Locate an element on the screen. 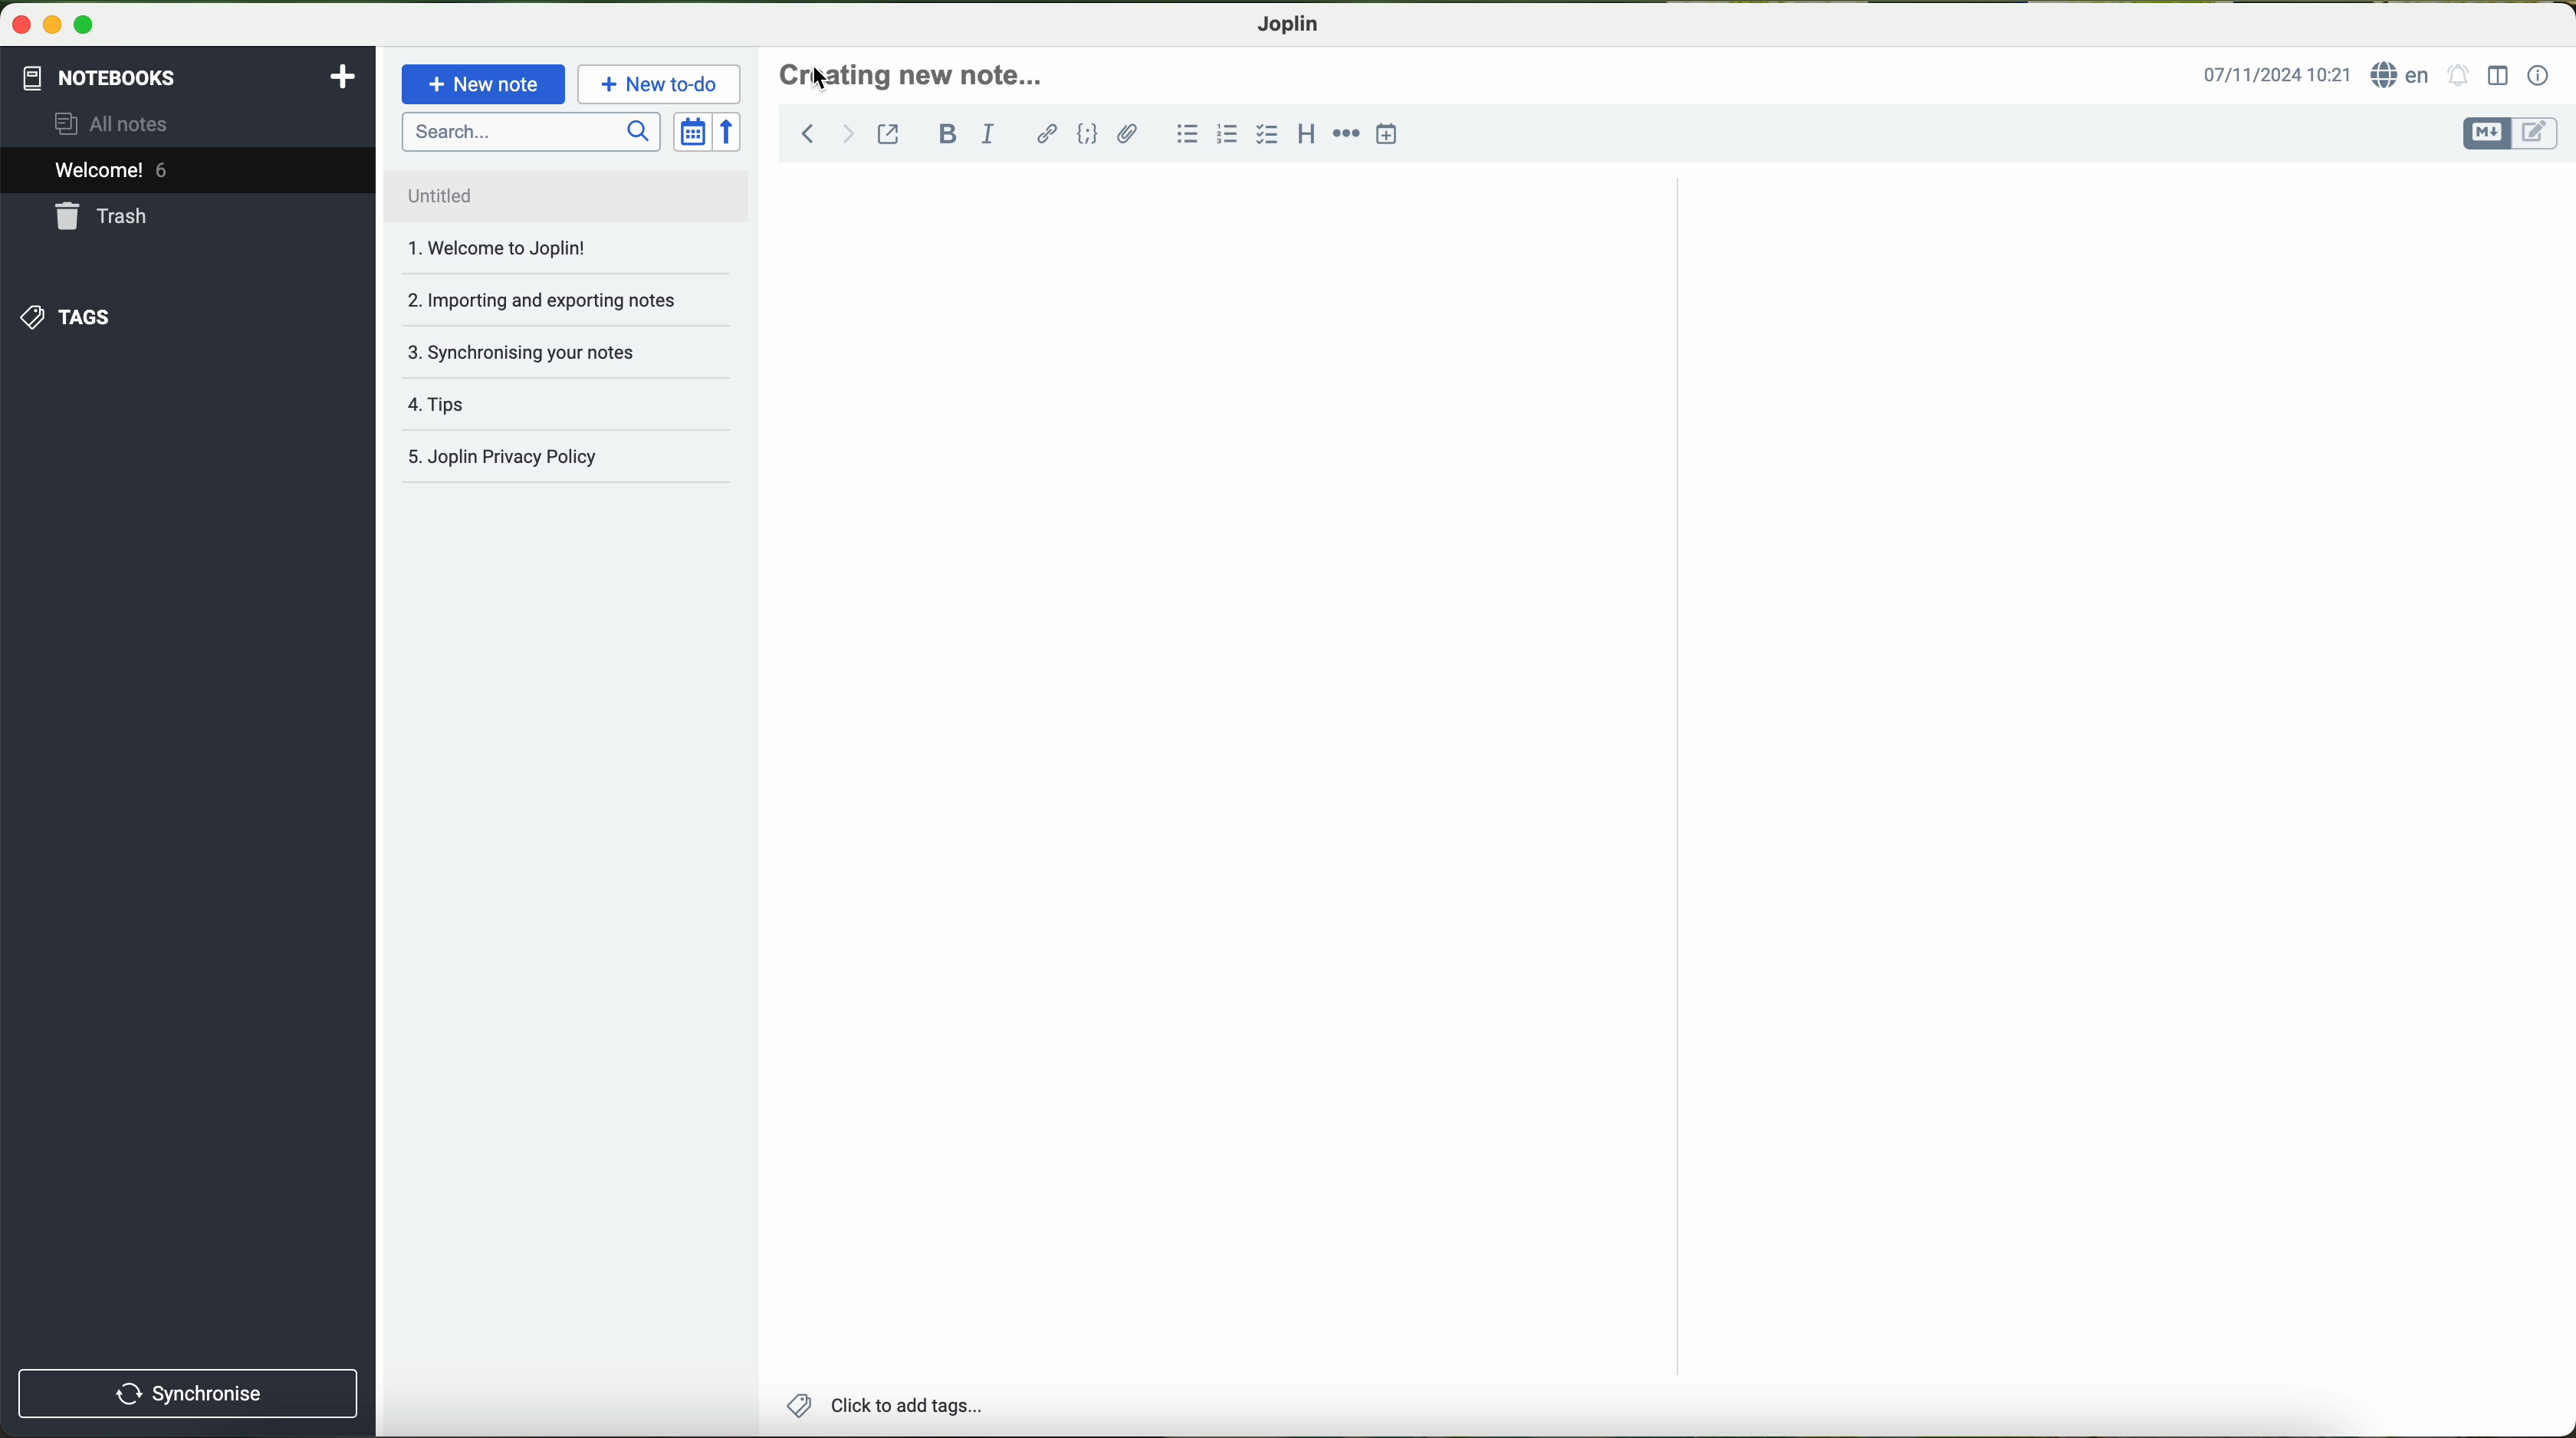  synchronnise button is located at coordinates (185, 1395).